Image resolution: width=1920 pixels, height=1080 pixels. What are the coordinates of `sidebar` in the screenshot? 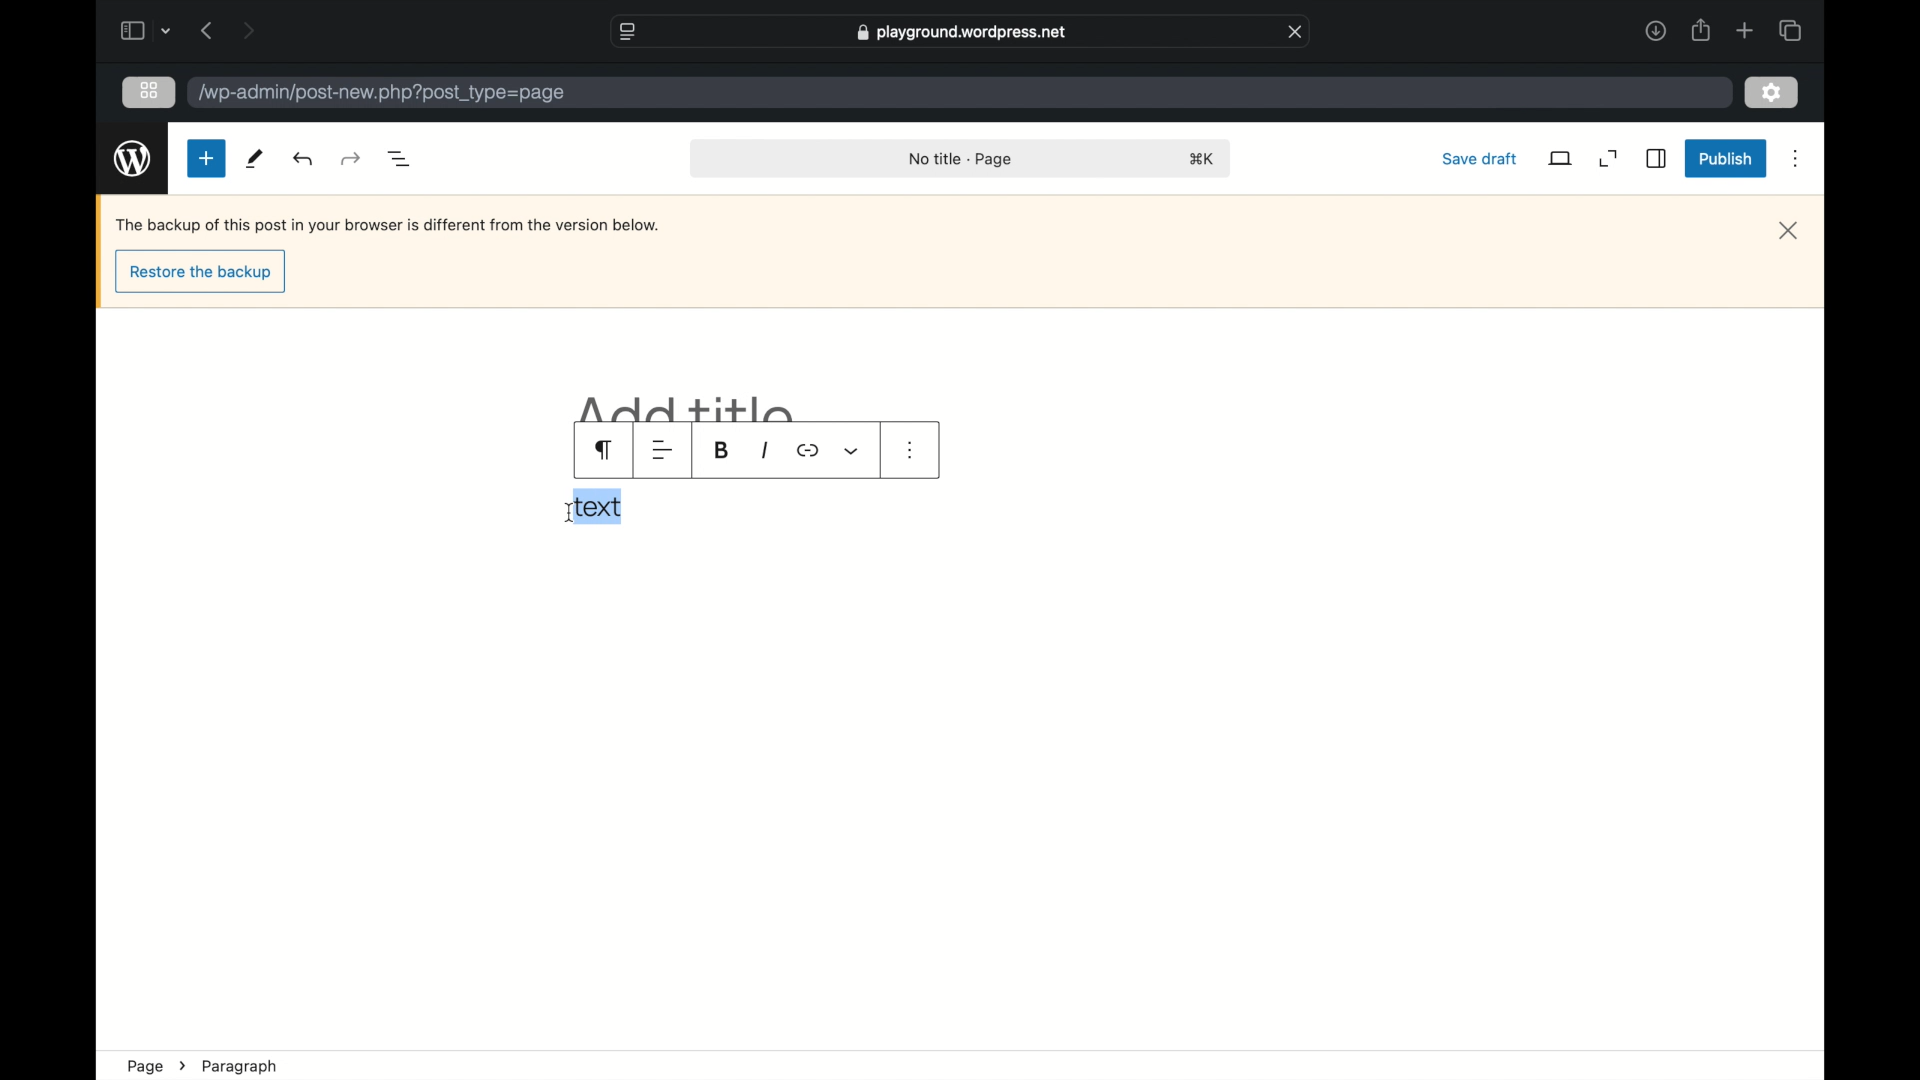 It's located at (1658, 159).